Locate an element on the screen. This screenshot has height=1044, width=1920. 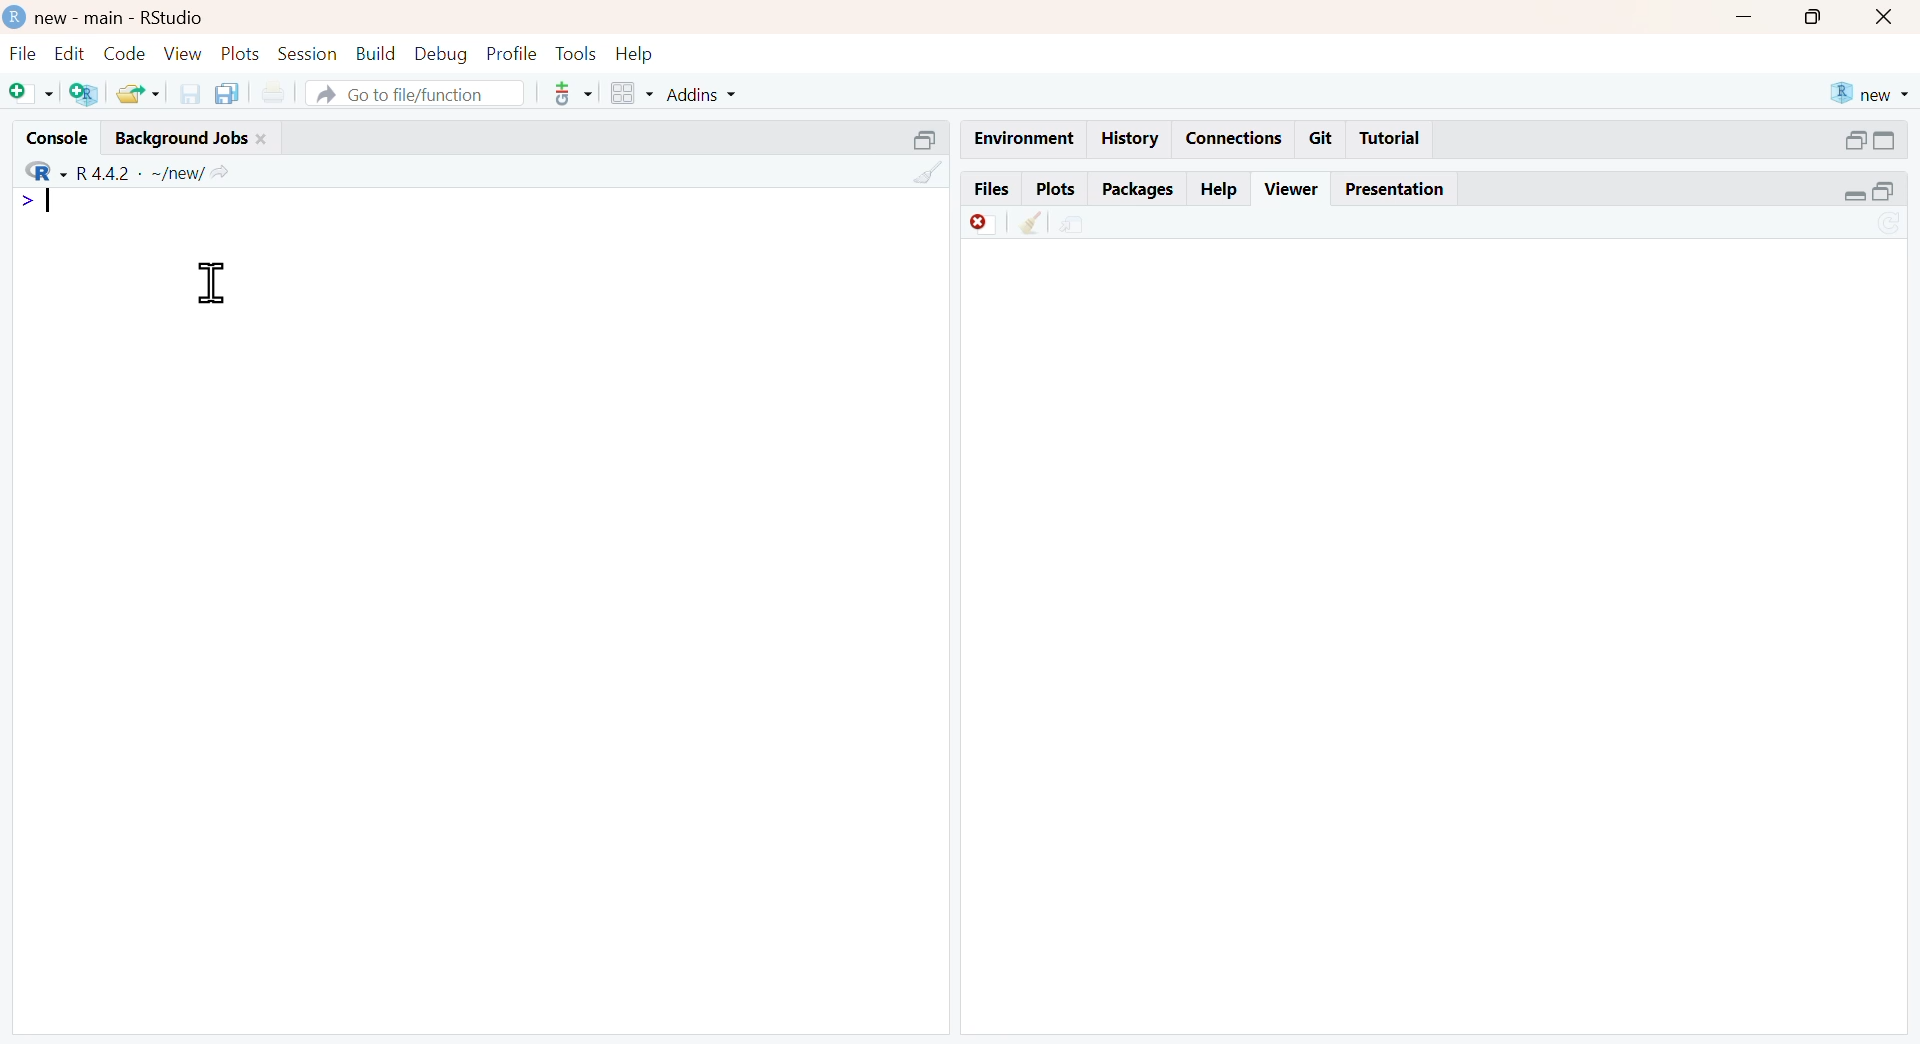
File is located at coordinates (20, 53).